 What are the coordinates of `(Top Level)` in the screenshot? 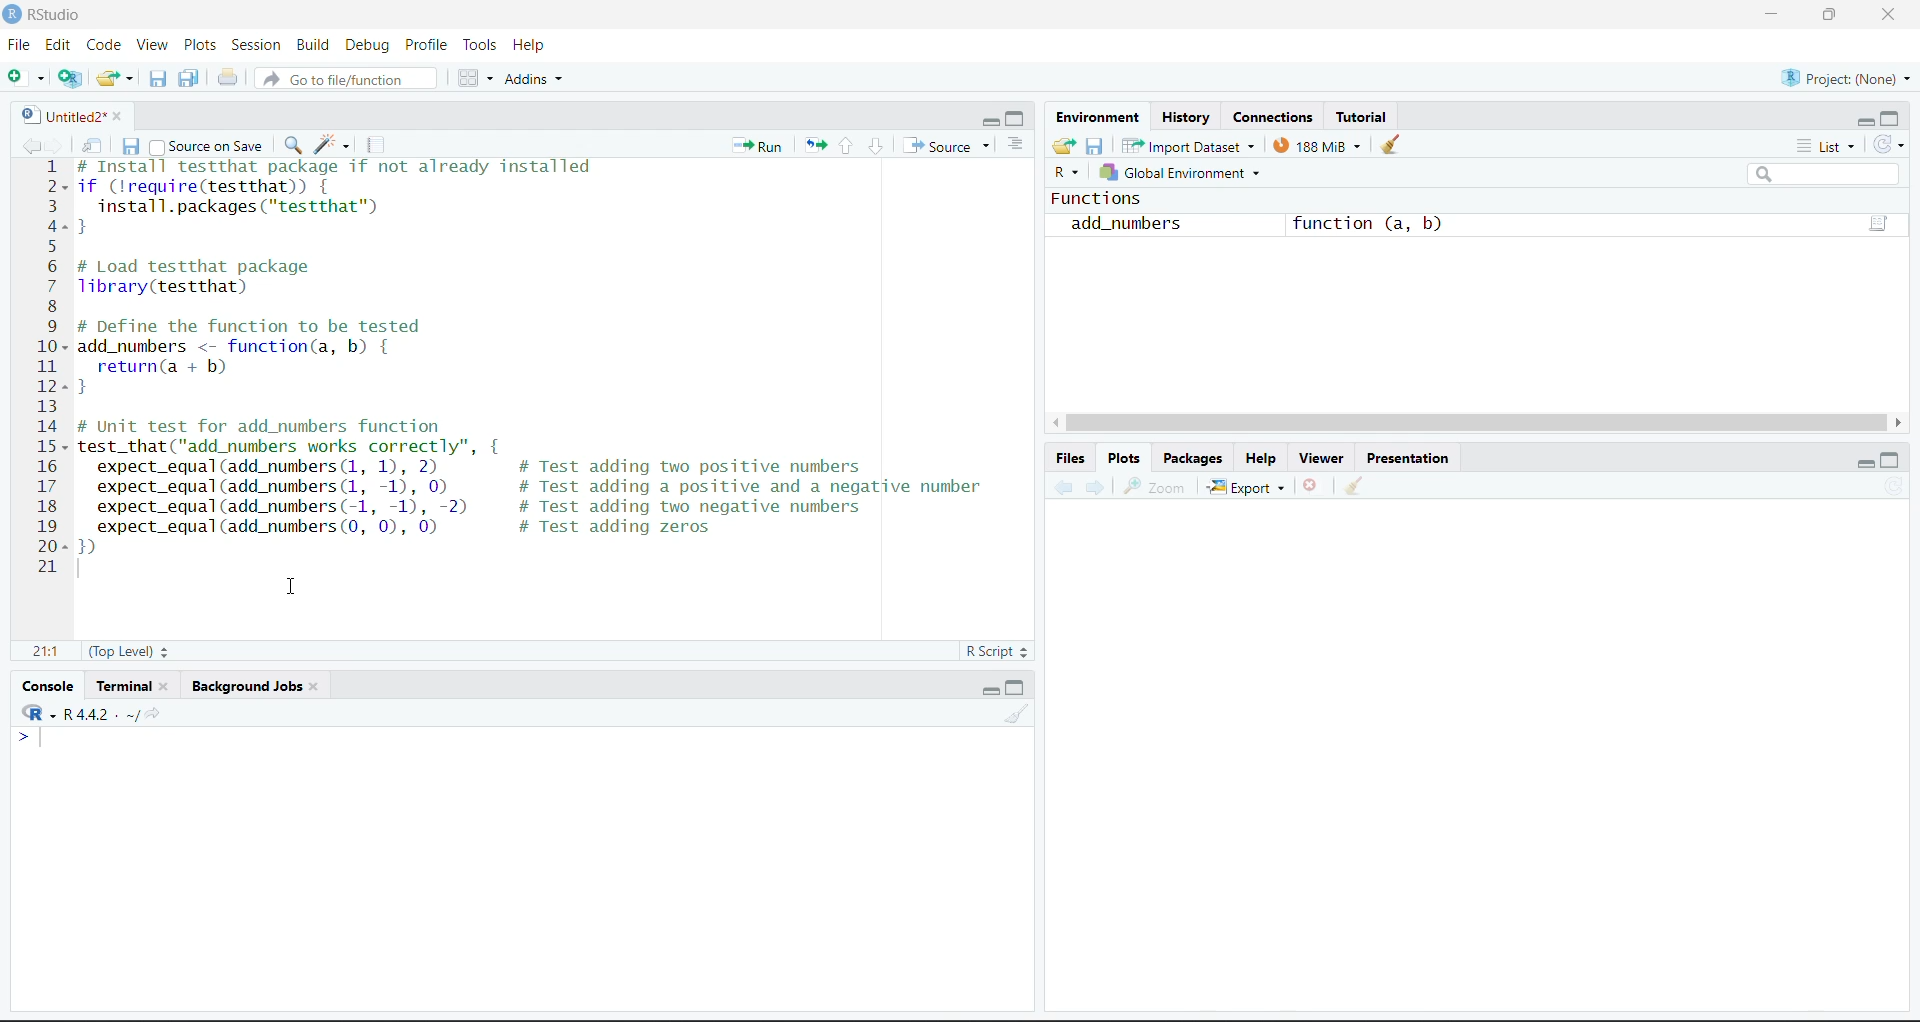 It's located at (126, 650).